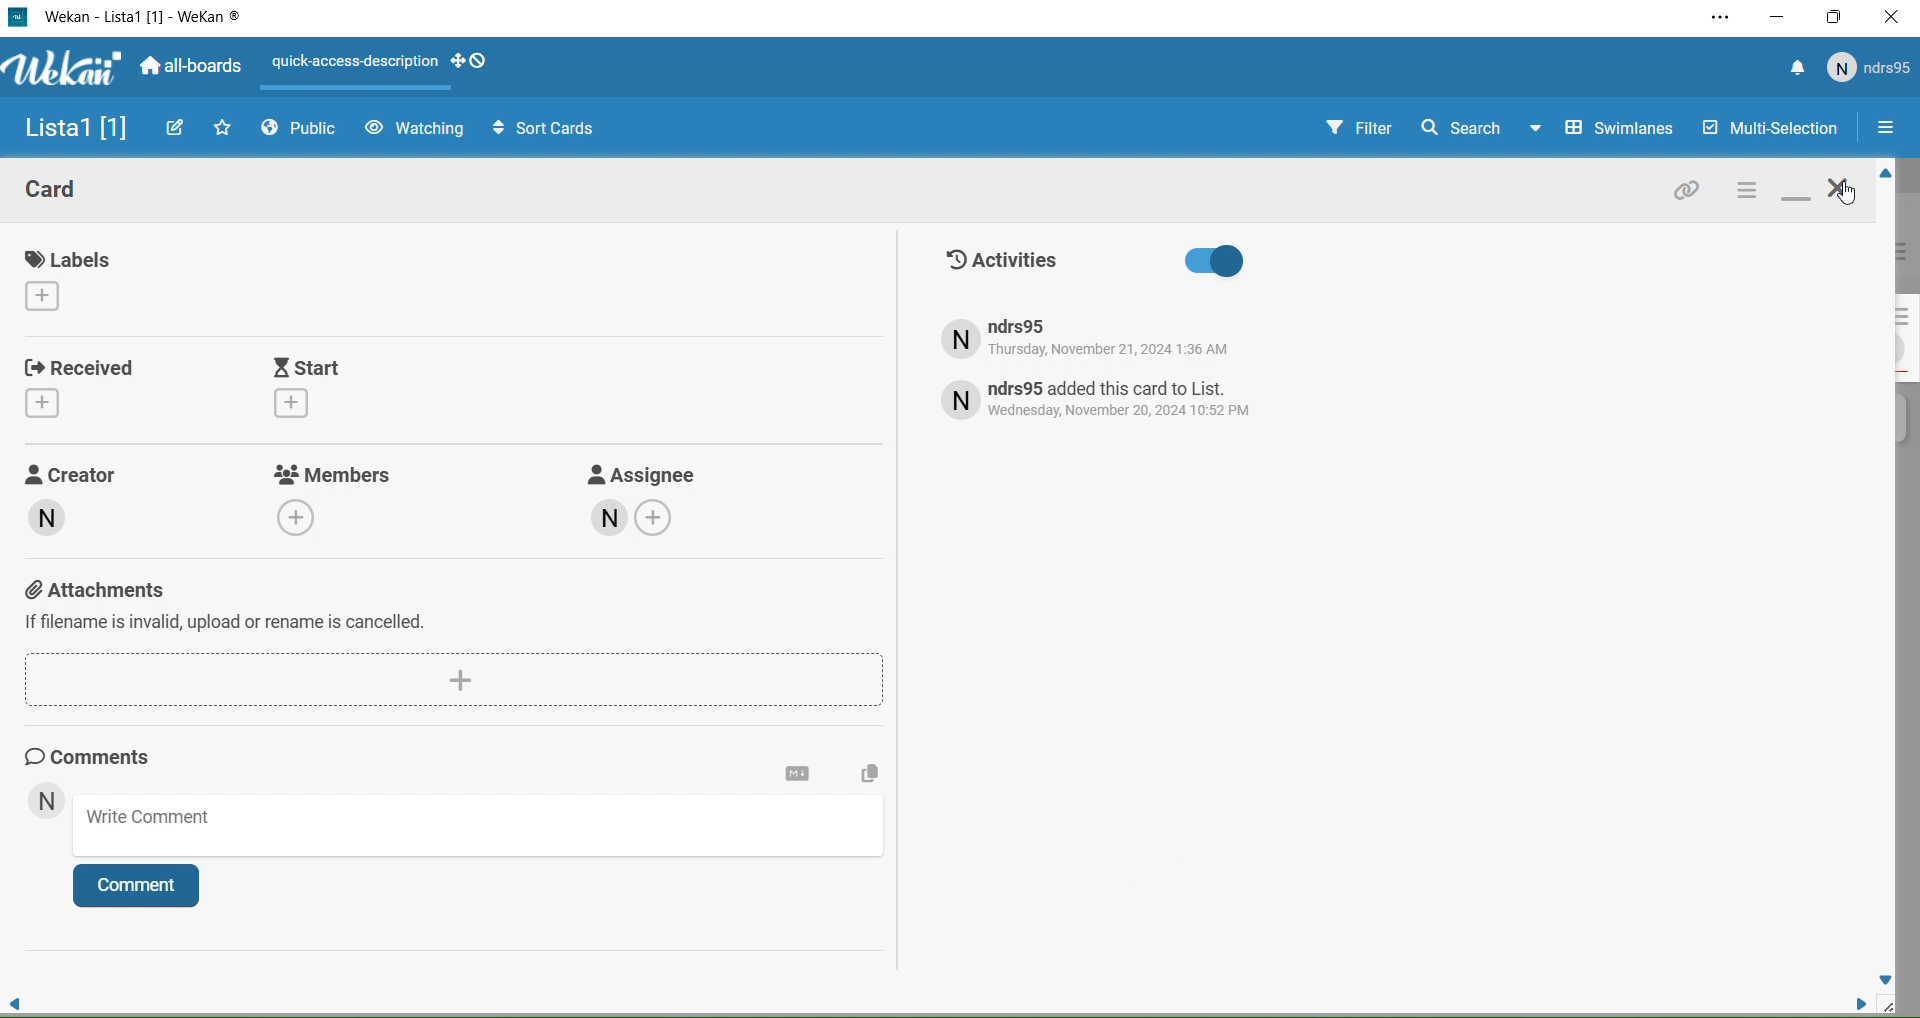 The height and width of the screenshot is (1018, 1920). Describe the element at coordinates (1606, 129) in the screenshot. I see `Swimlines` at that location.